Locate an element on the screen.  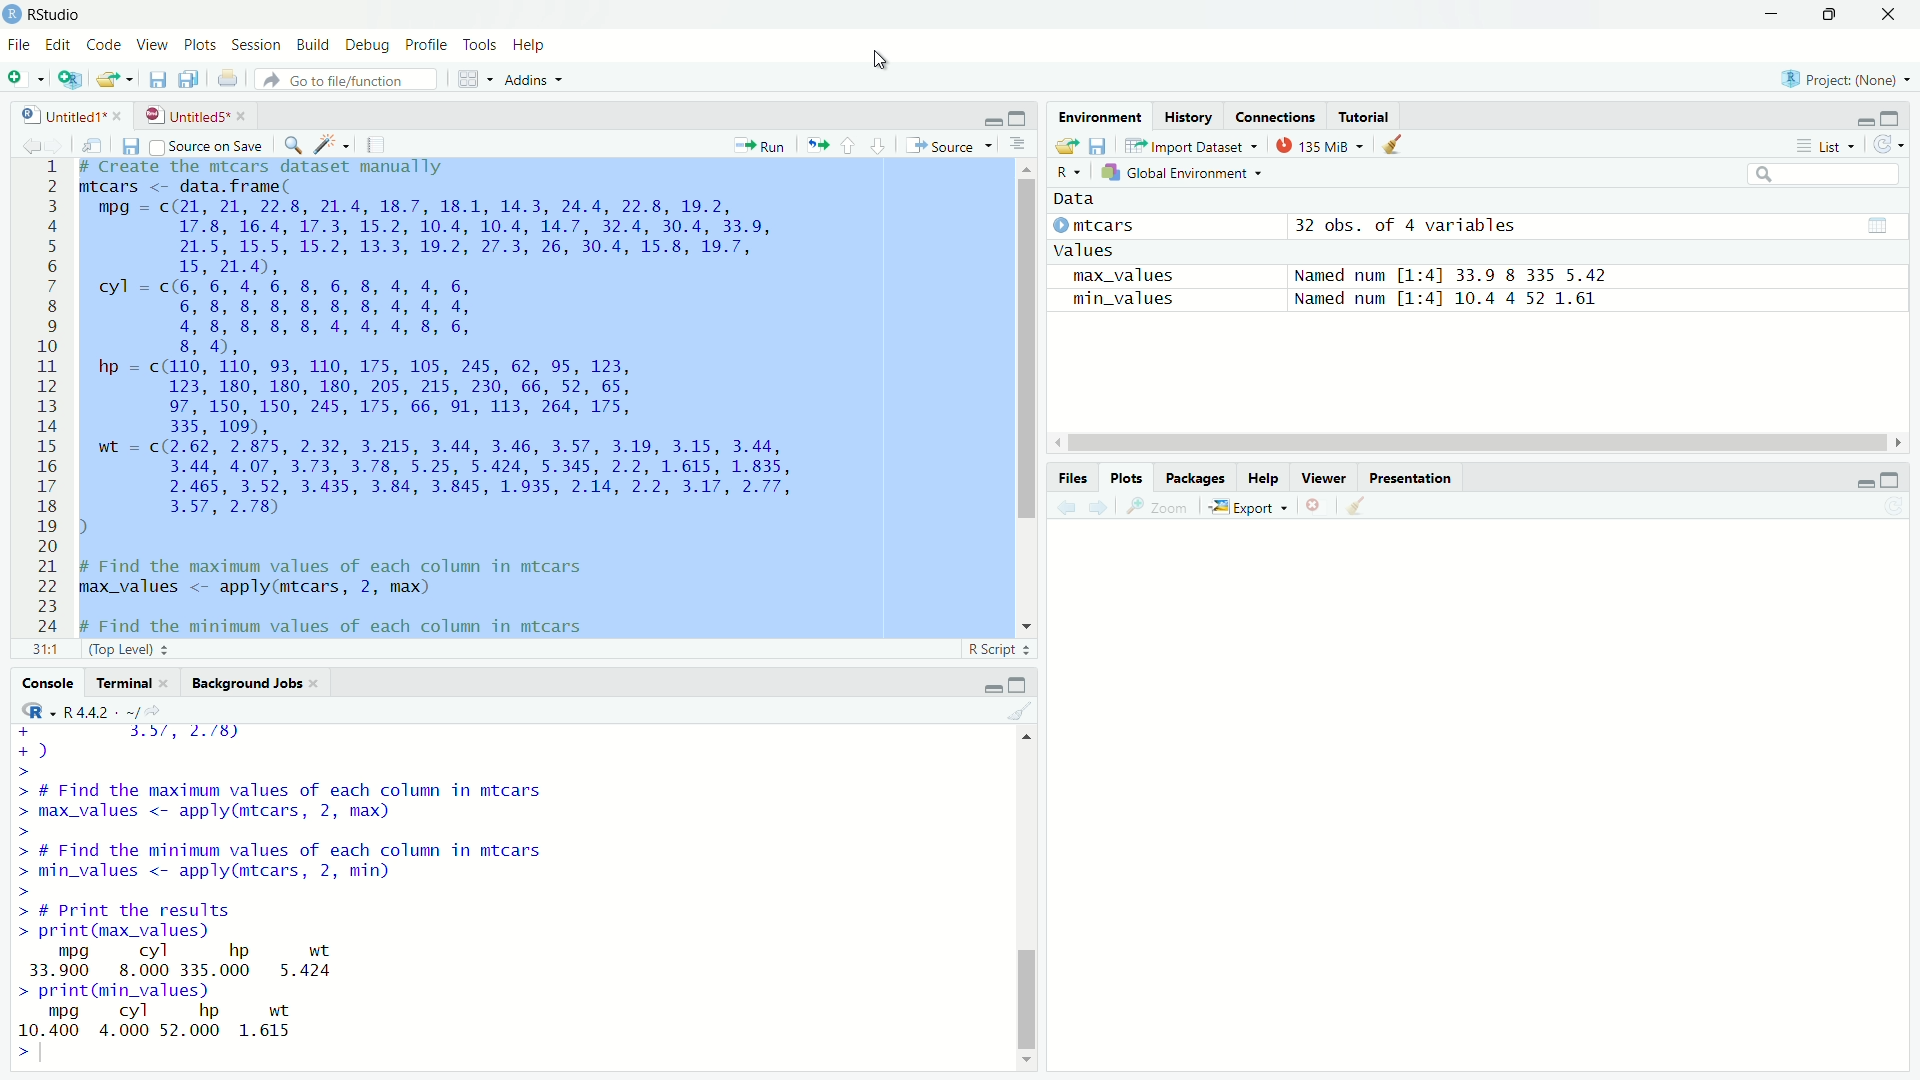
‘Connections is located at coordinates (1276, 116).